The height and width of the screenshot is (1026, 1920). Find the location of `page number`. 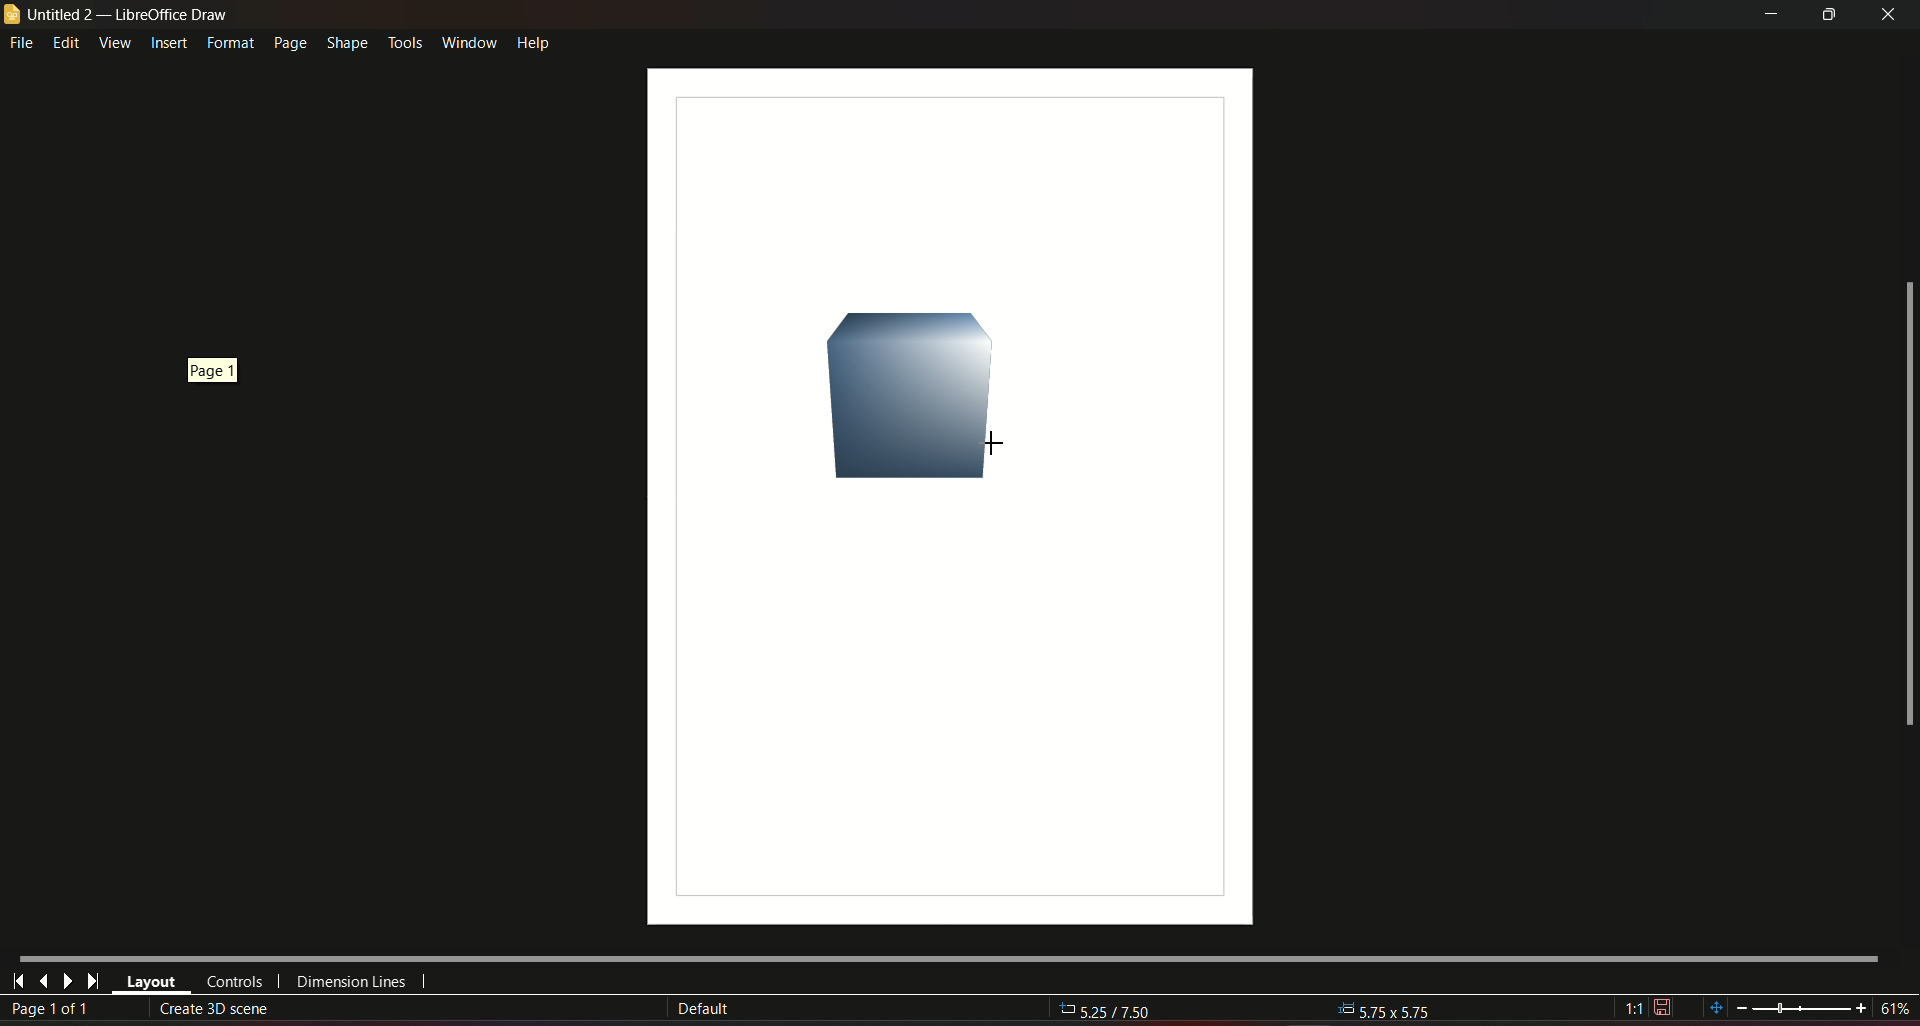

page number is located at coordinates (54, 1010).